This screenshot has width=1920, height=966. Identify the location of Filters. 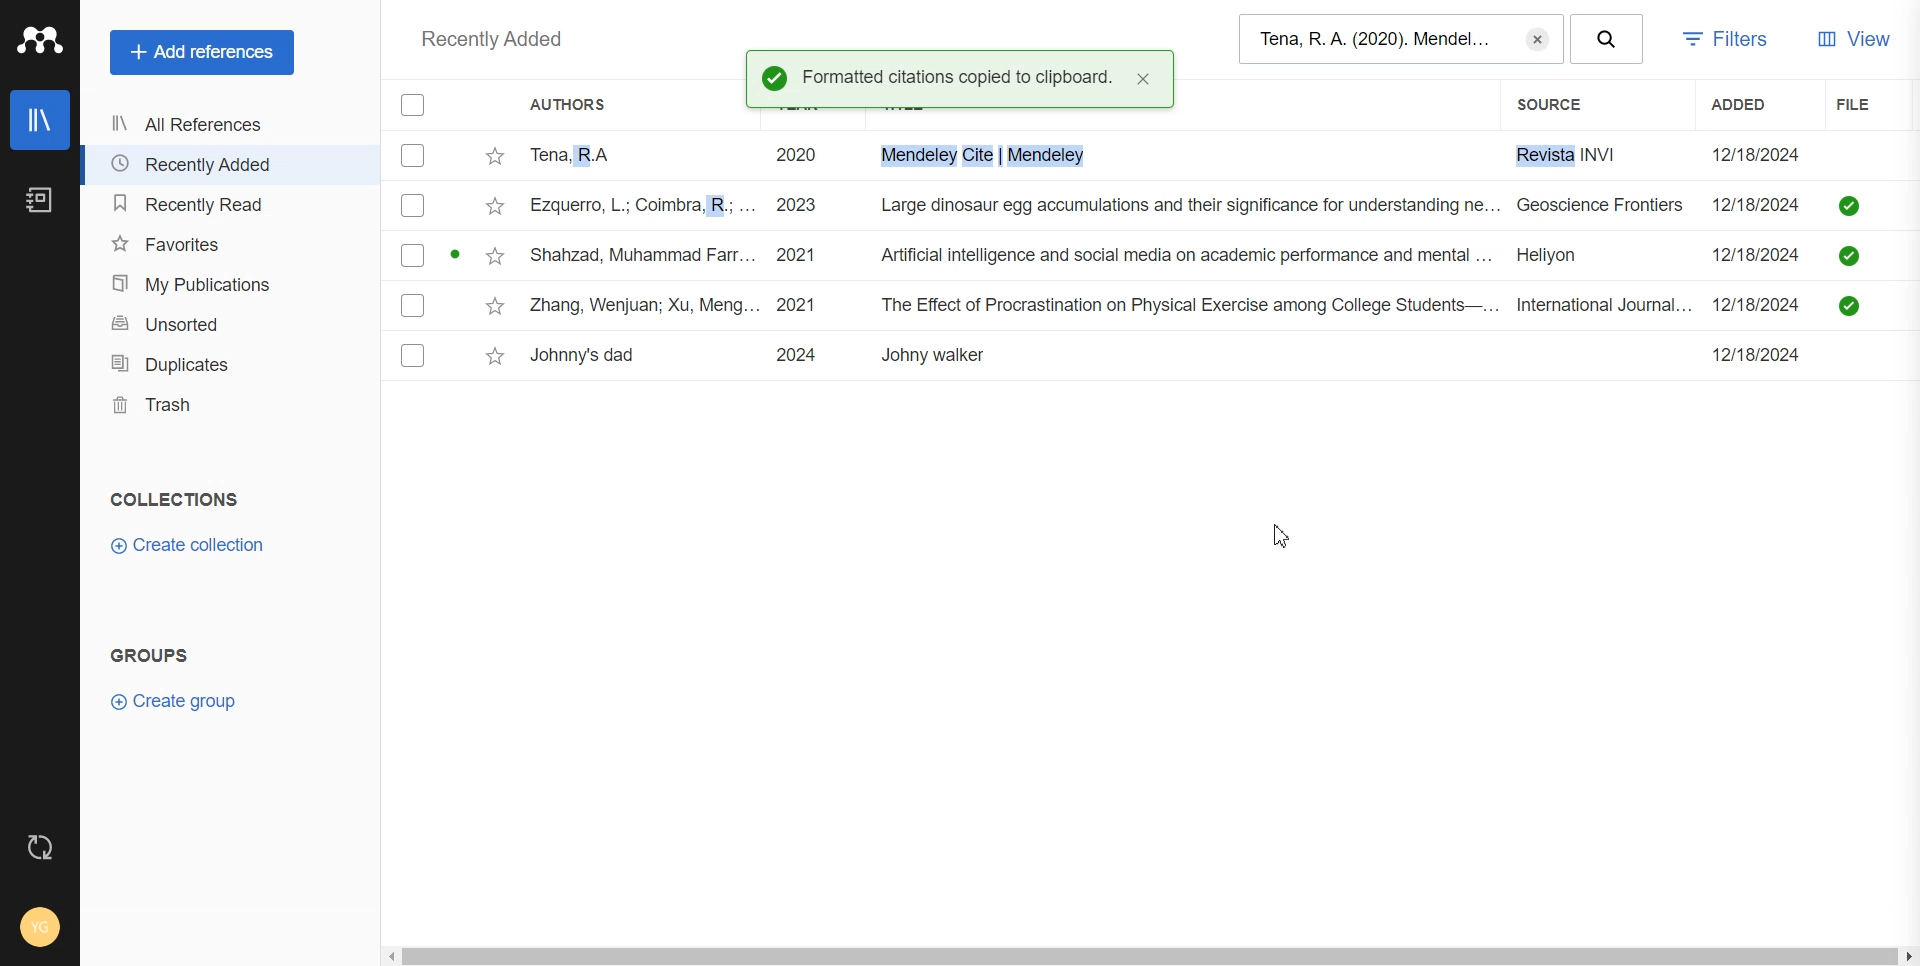
(1731, 42).